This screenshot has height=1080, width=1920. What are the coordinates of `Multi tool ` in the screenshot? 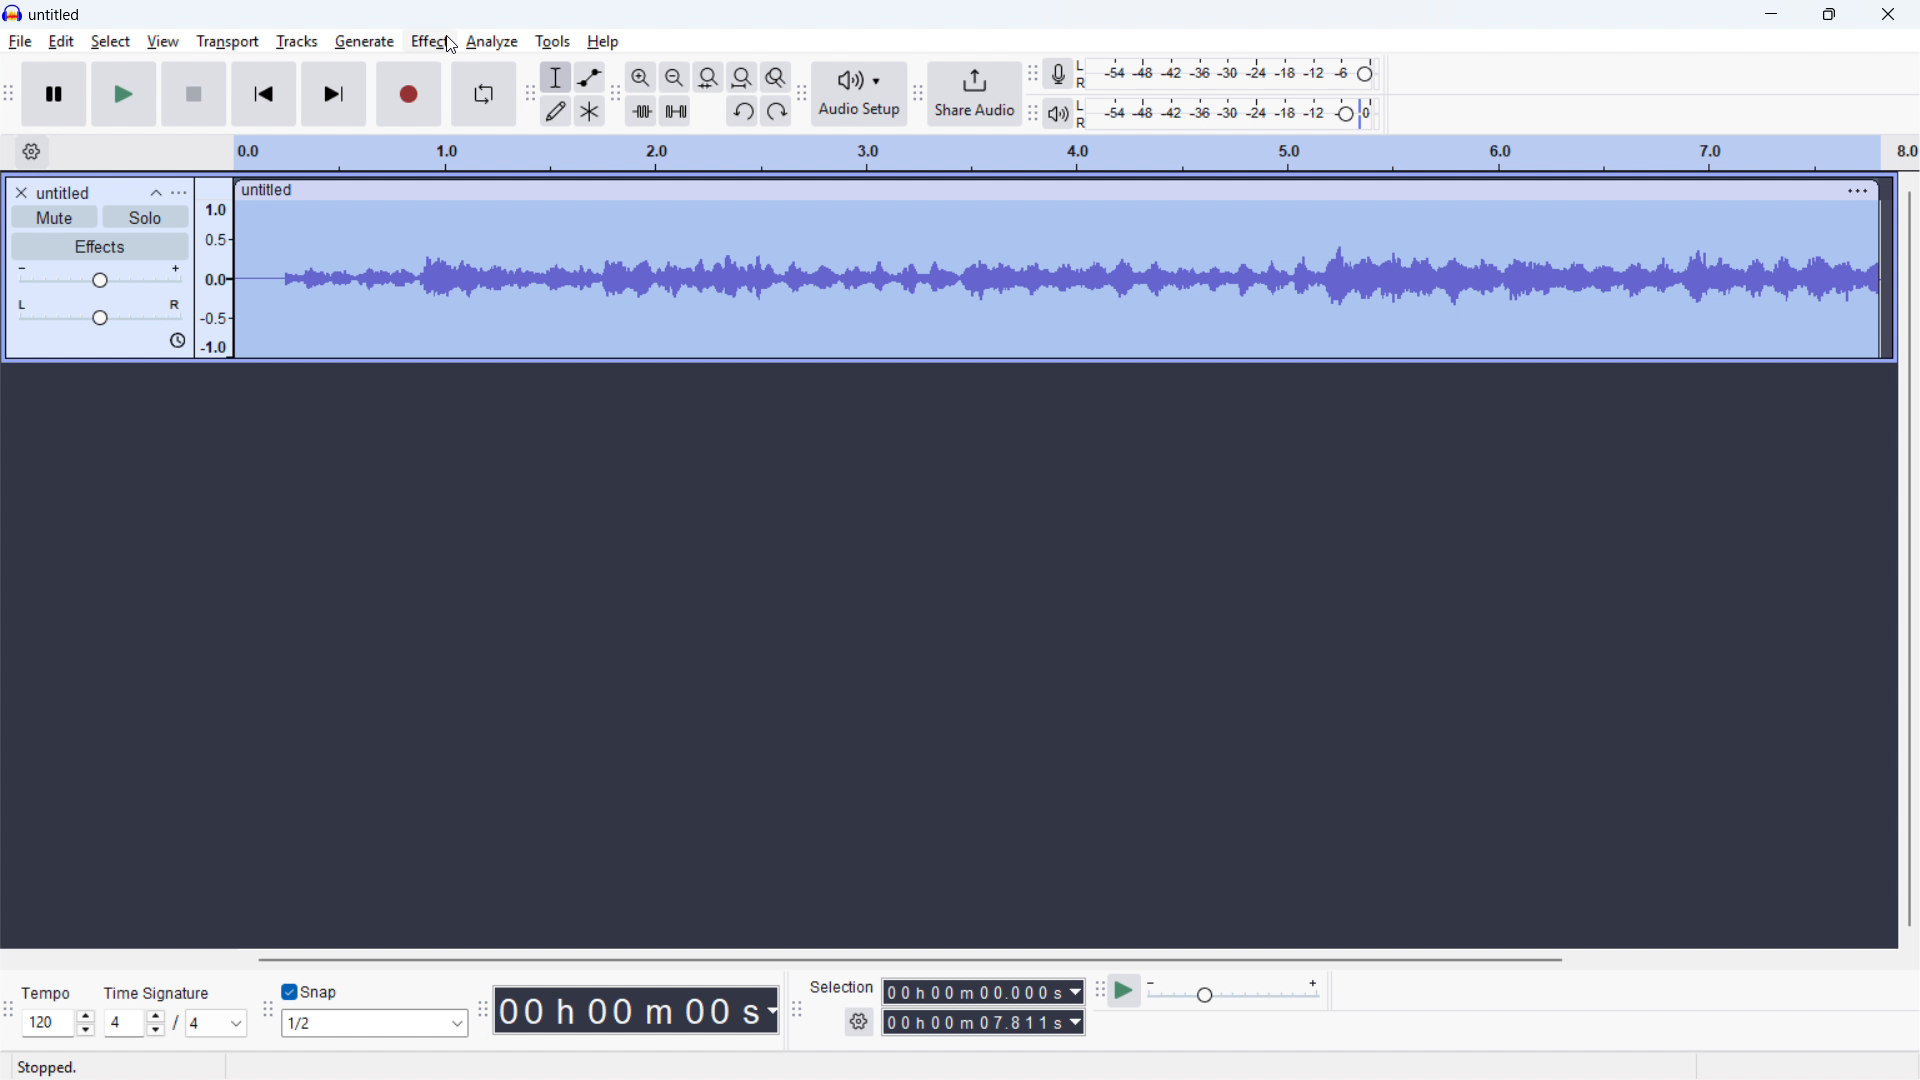 It's located at (590, 112).